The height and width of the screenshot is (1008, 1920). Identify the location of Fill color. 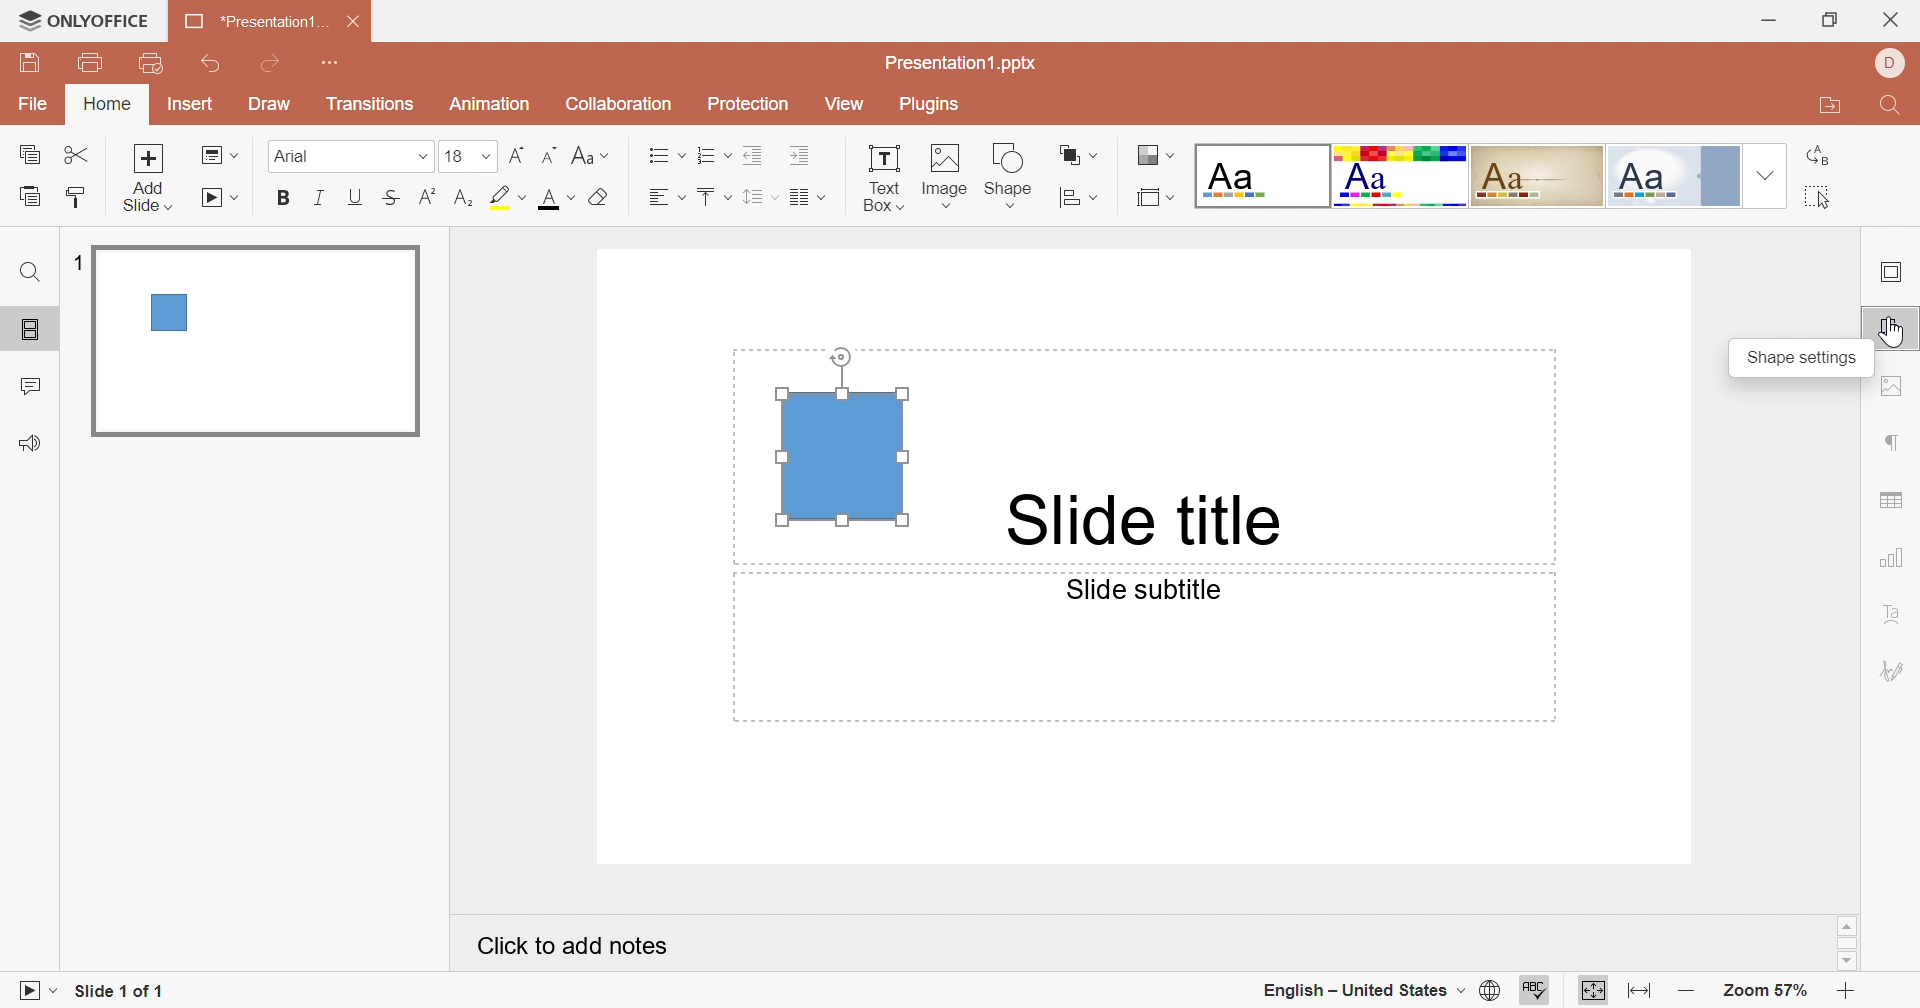
(596, 199).